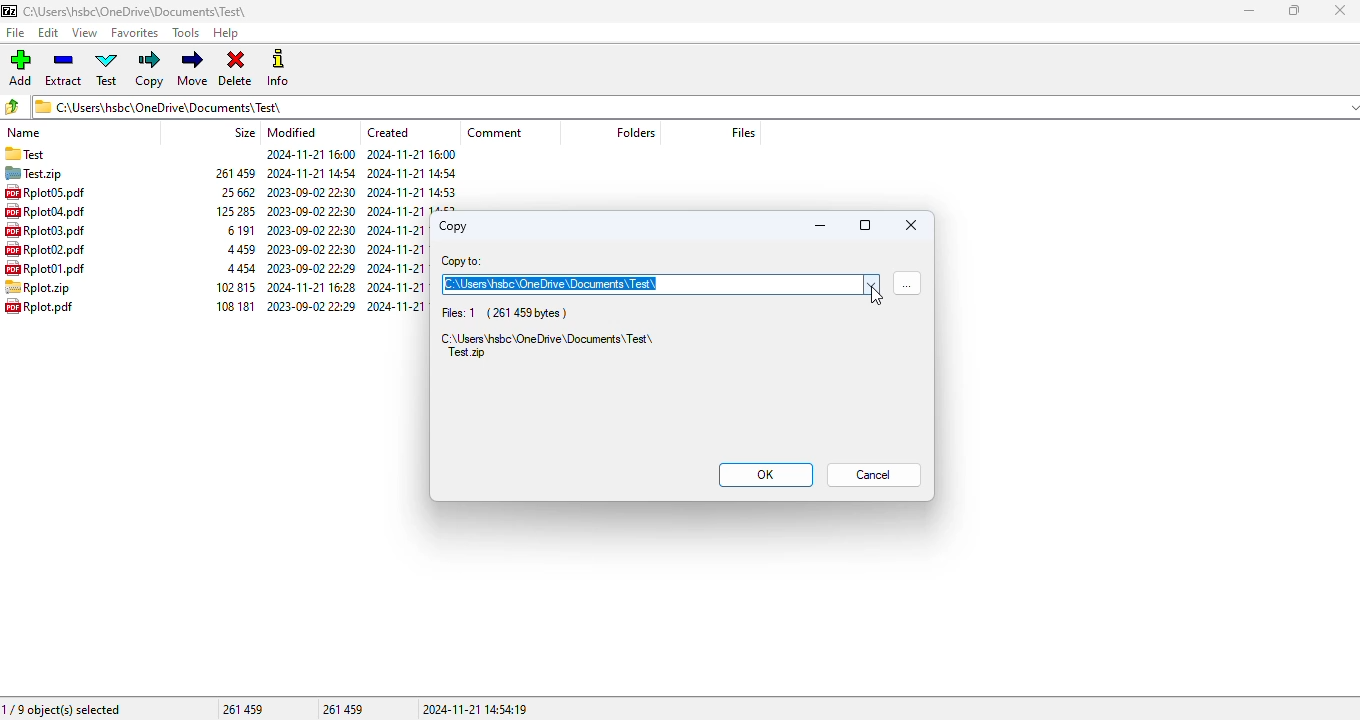 This screenshot has height=720, width=1360. I want to click on cancel, so click(873, 474).